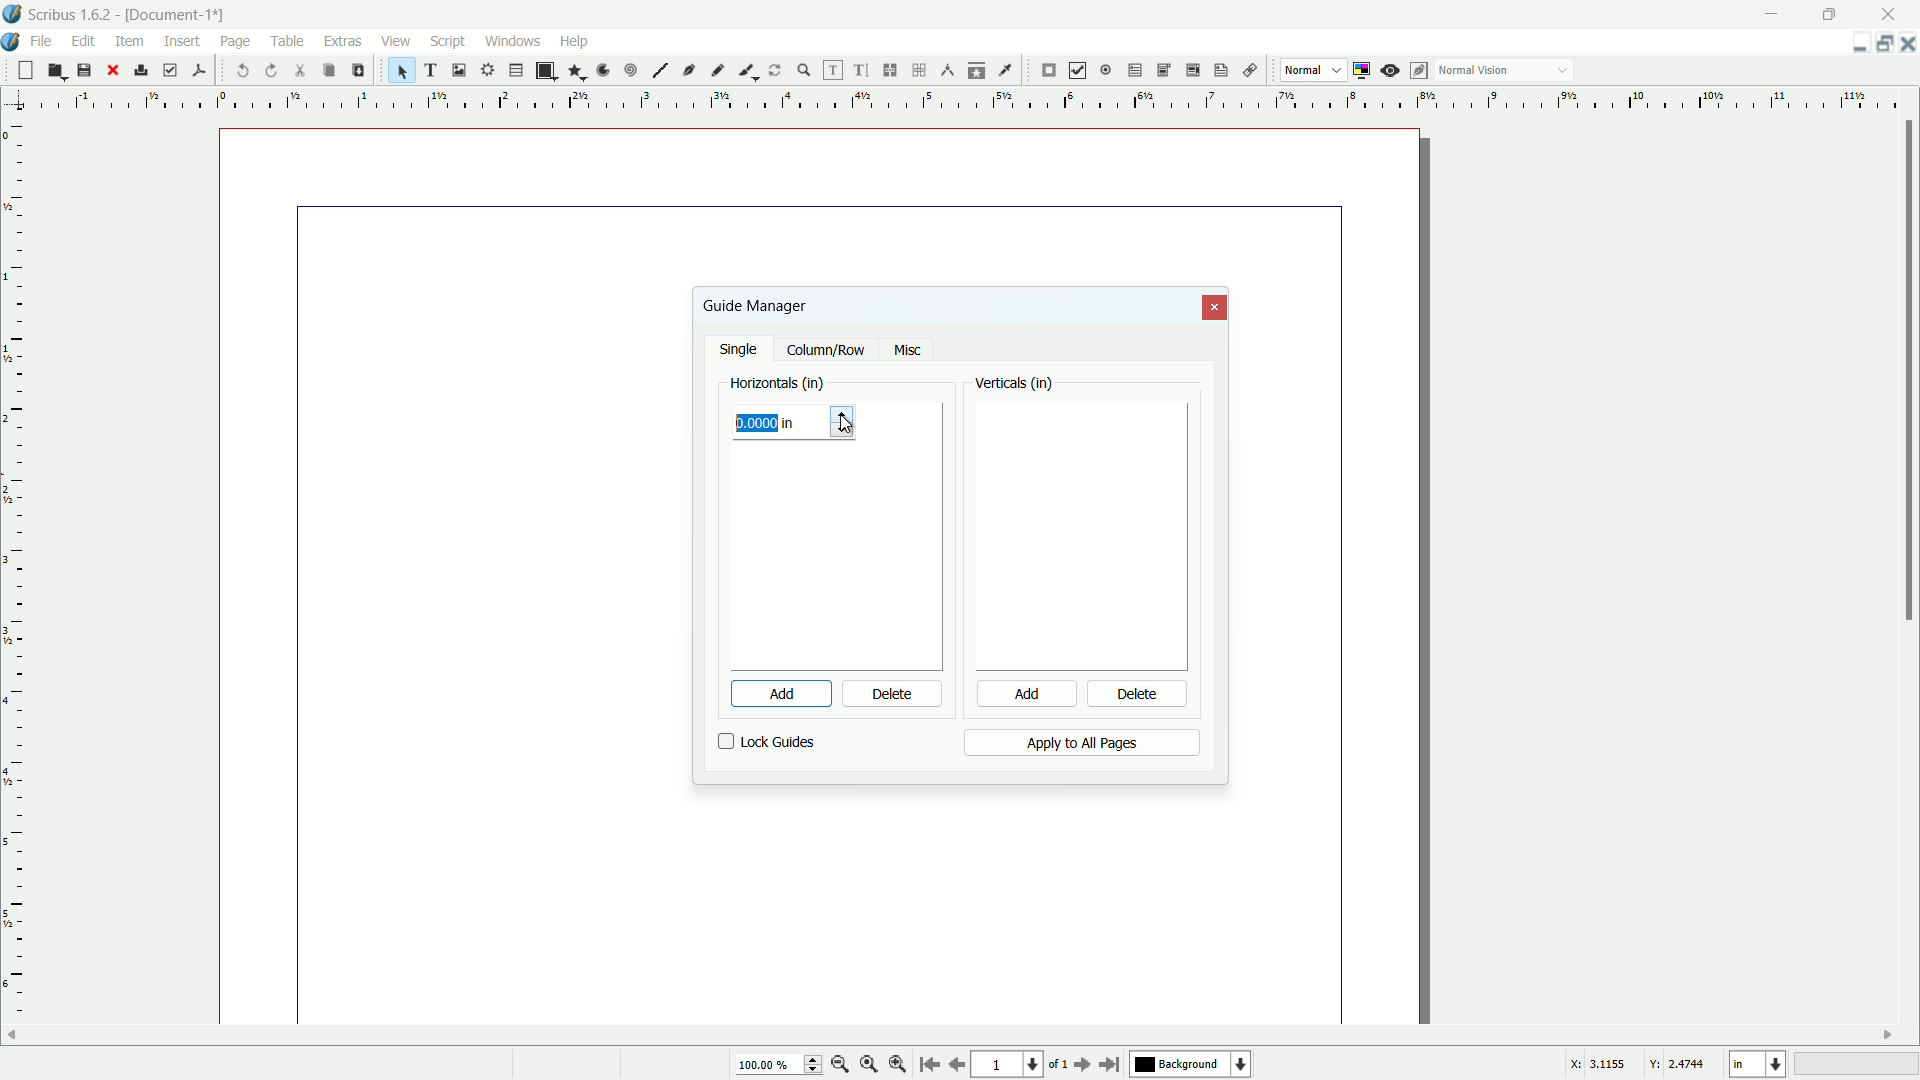 The height and width of the screenshot is (1080, 1920). Describe the element at coordinates (1193, 1065) in the screenshot. I see `background` at that location.